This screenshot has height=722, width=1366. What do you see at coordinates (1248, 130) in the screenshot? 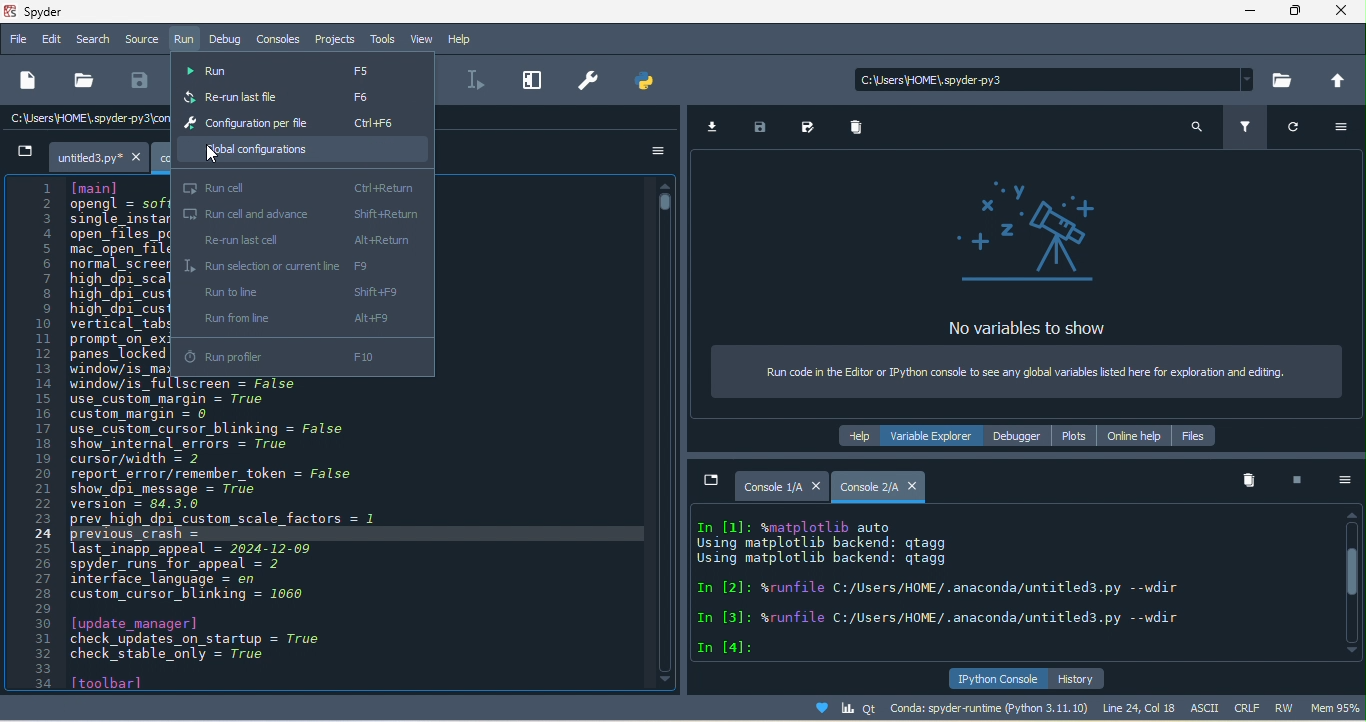
I see `filter` at bounding box center [1248, 130].